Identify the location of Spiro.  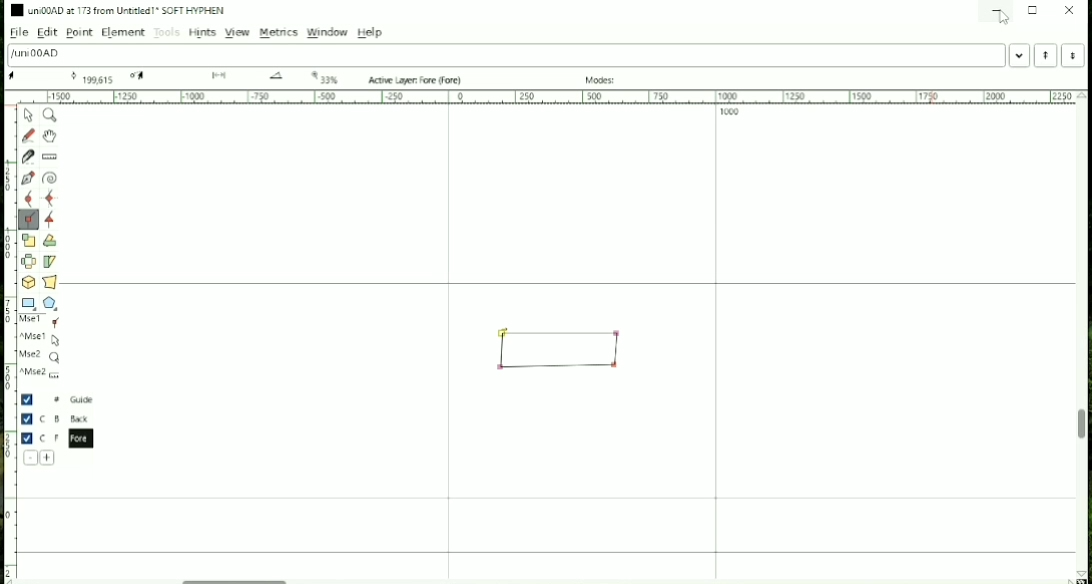
(51, 178).